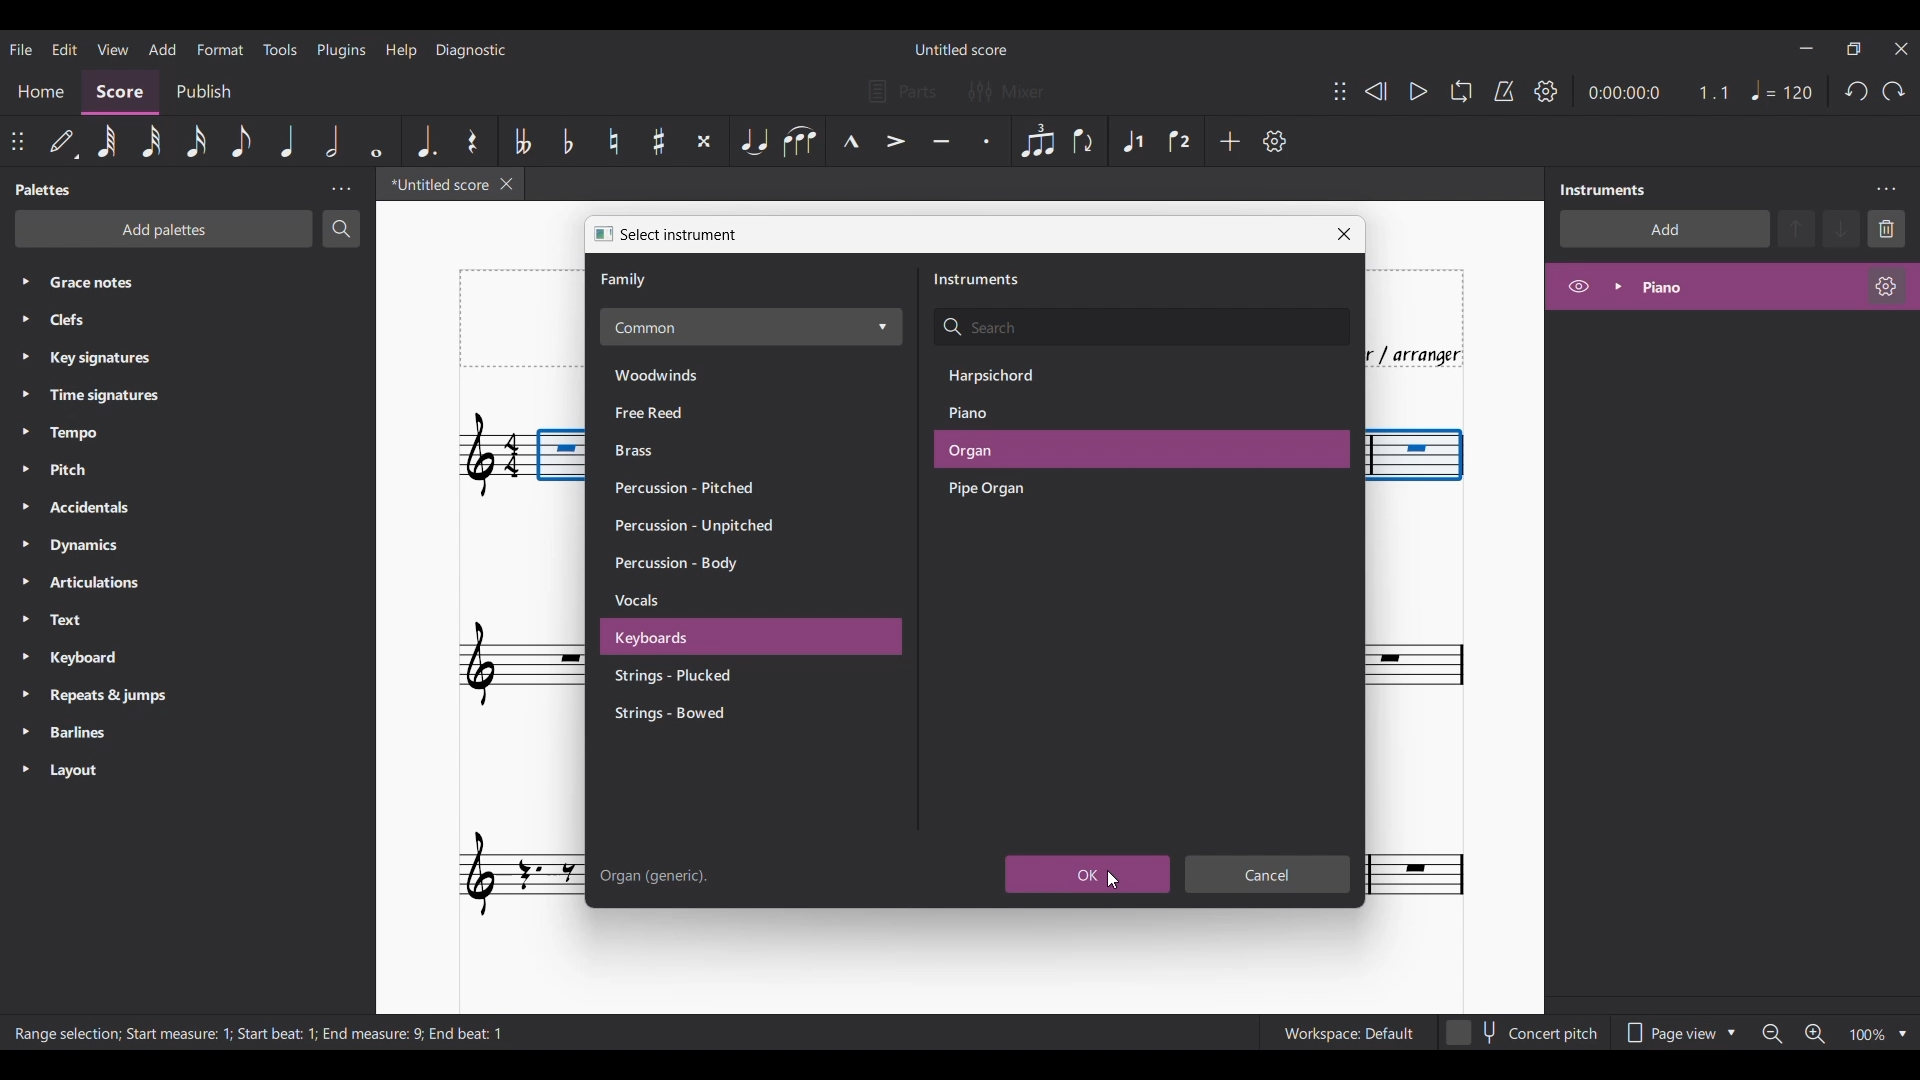 This screenshot has height=1080, width=1920. What do you see at coordinates (523, 141) in the screenshot?
I see `Toggle double flat` at bounding box center [523, 141].